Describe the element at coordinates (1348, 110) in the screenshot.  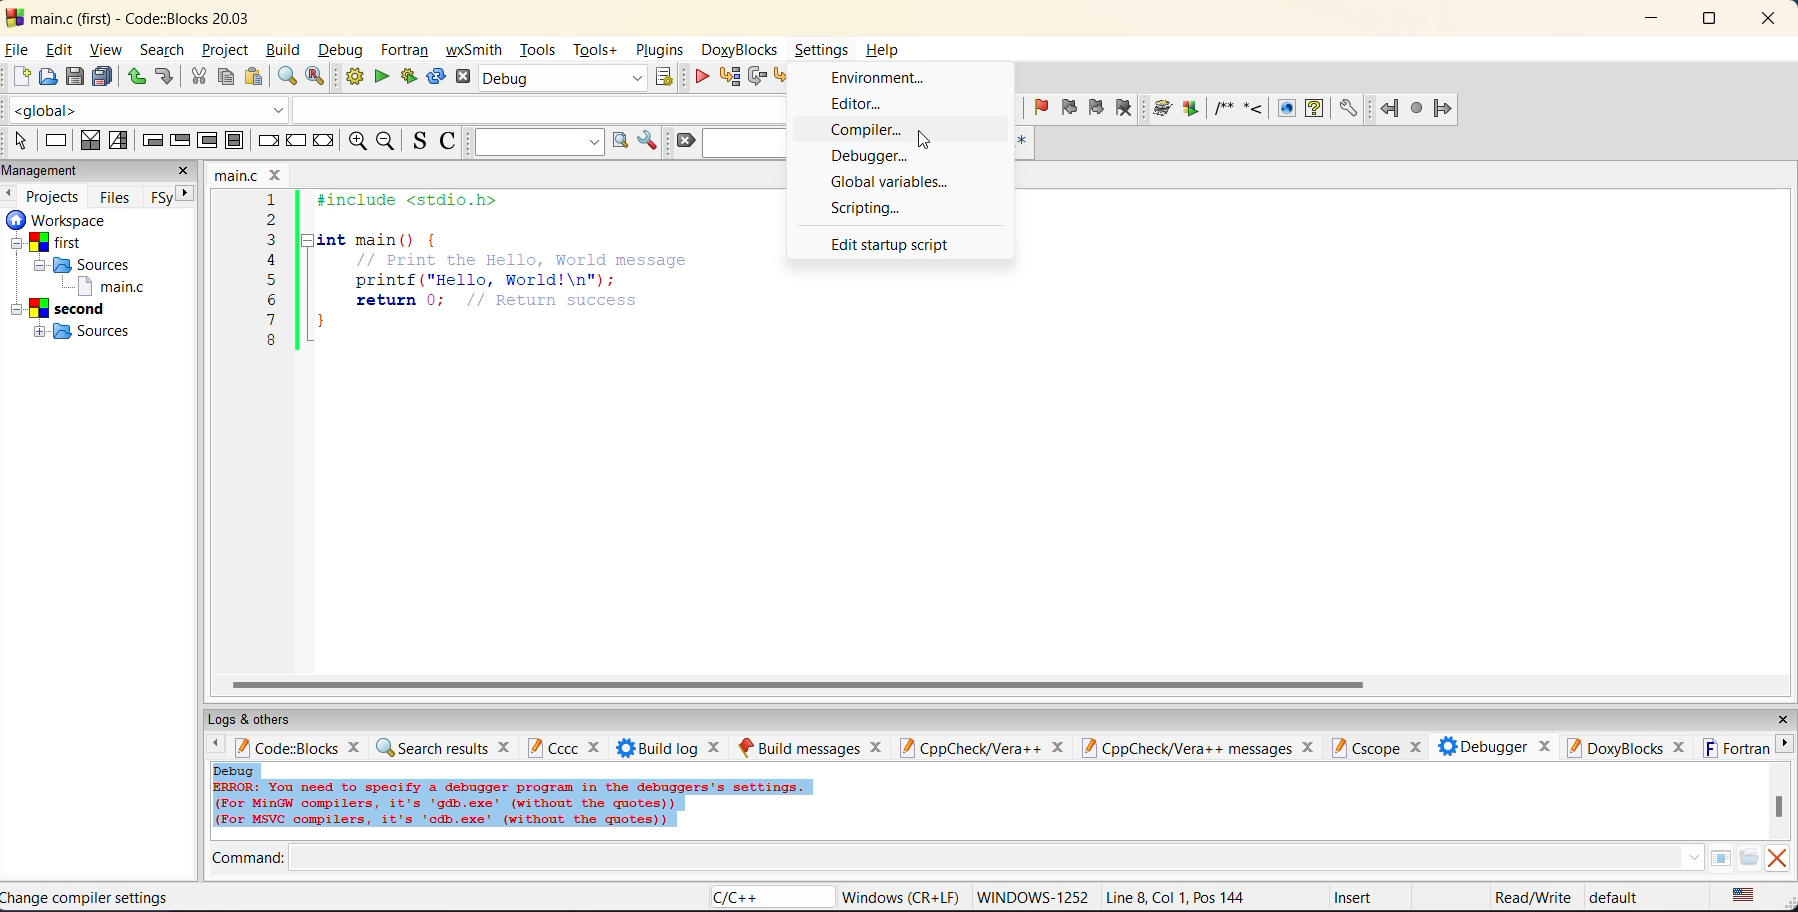
I see `open doxyblocks preferences` at that location.